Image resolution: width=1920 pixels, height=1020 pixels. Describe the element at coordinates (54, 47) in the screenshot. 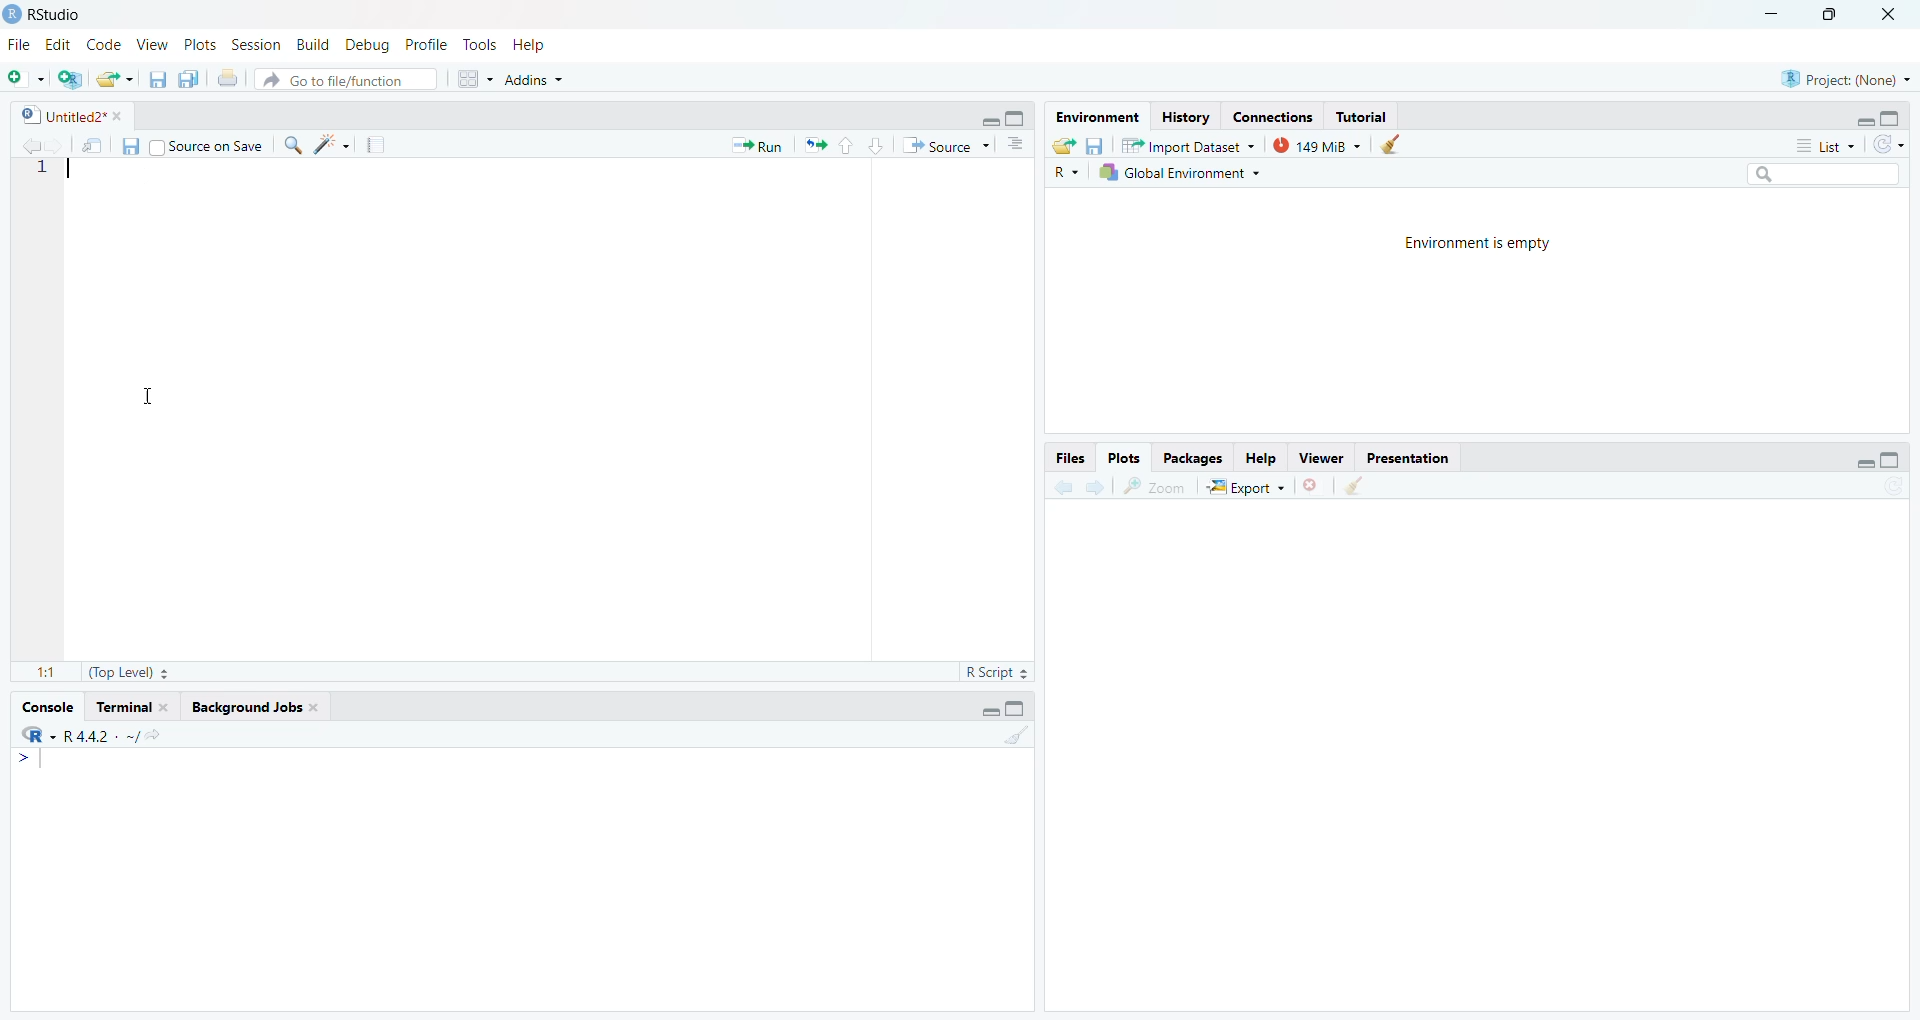

I see `Edit` at that location.